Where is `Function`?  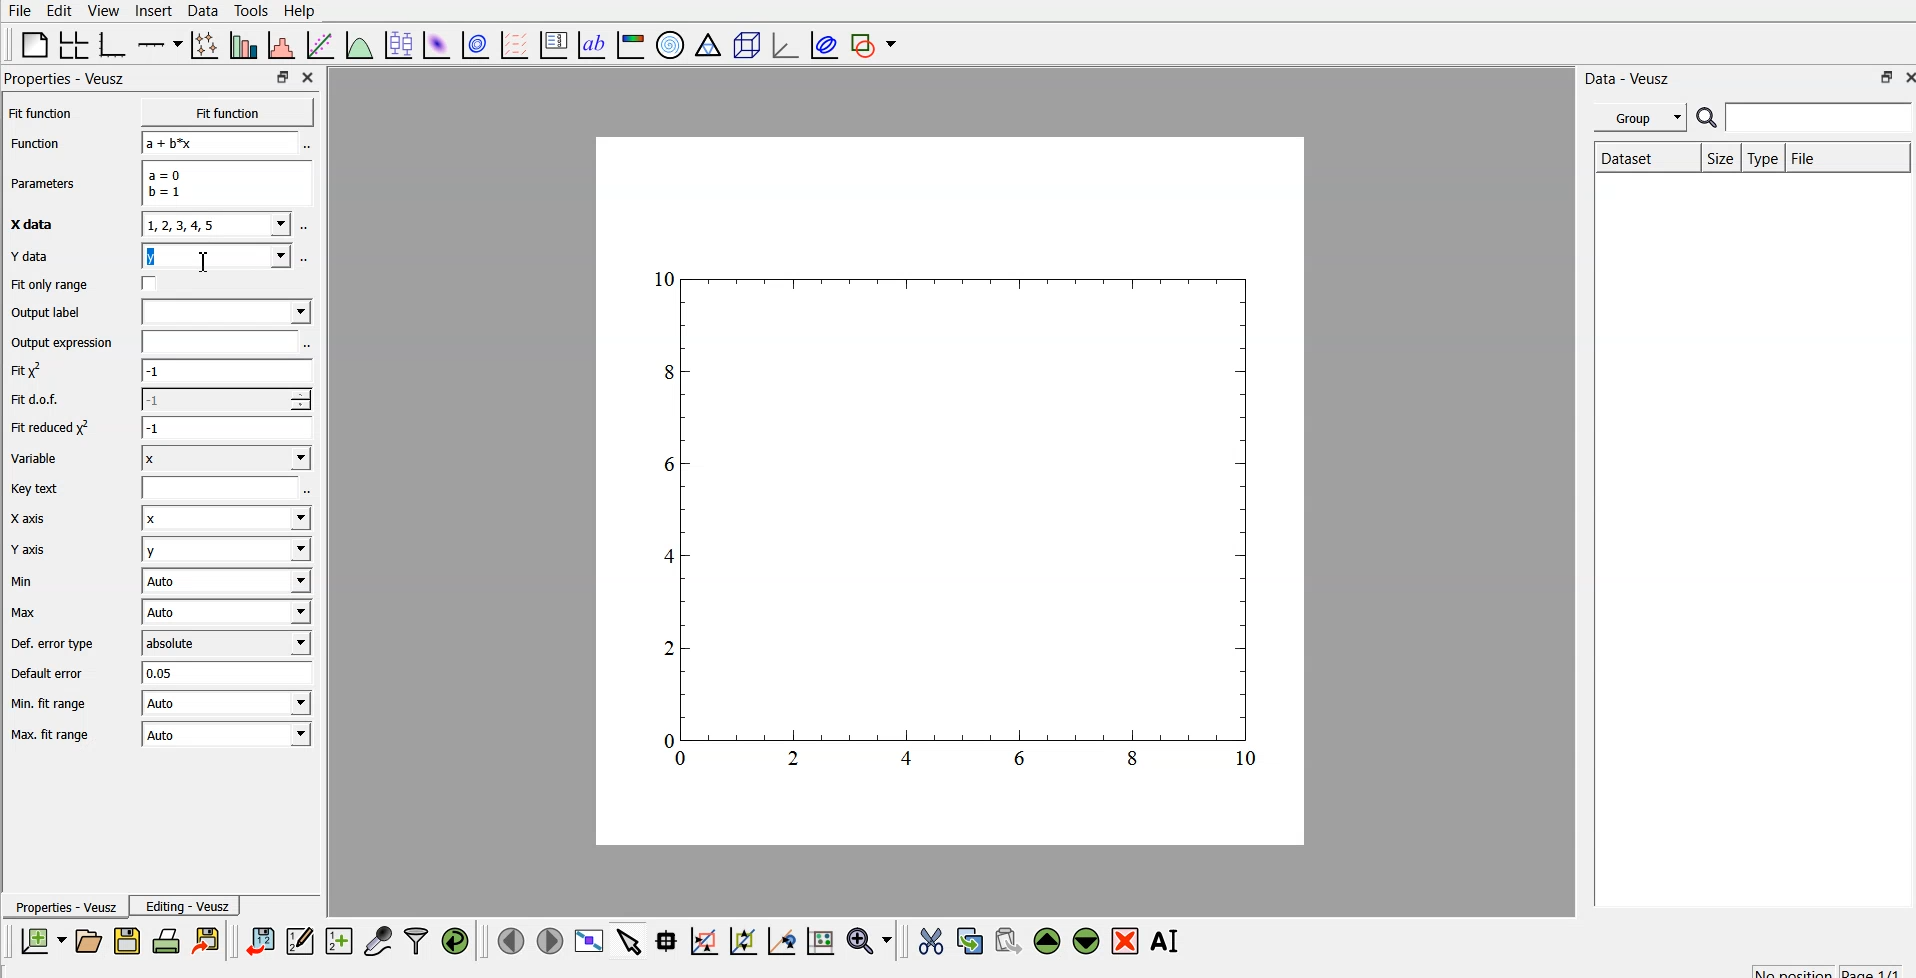 Function is located at coordinates (55, 145).